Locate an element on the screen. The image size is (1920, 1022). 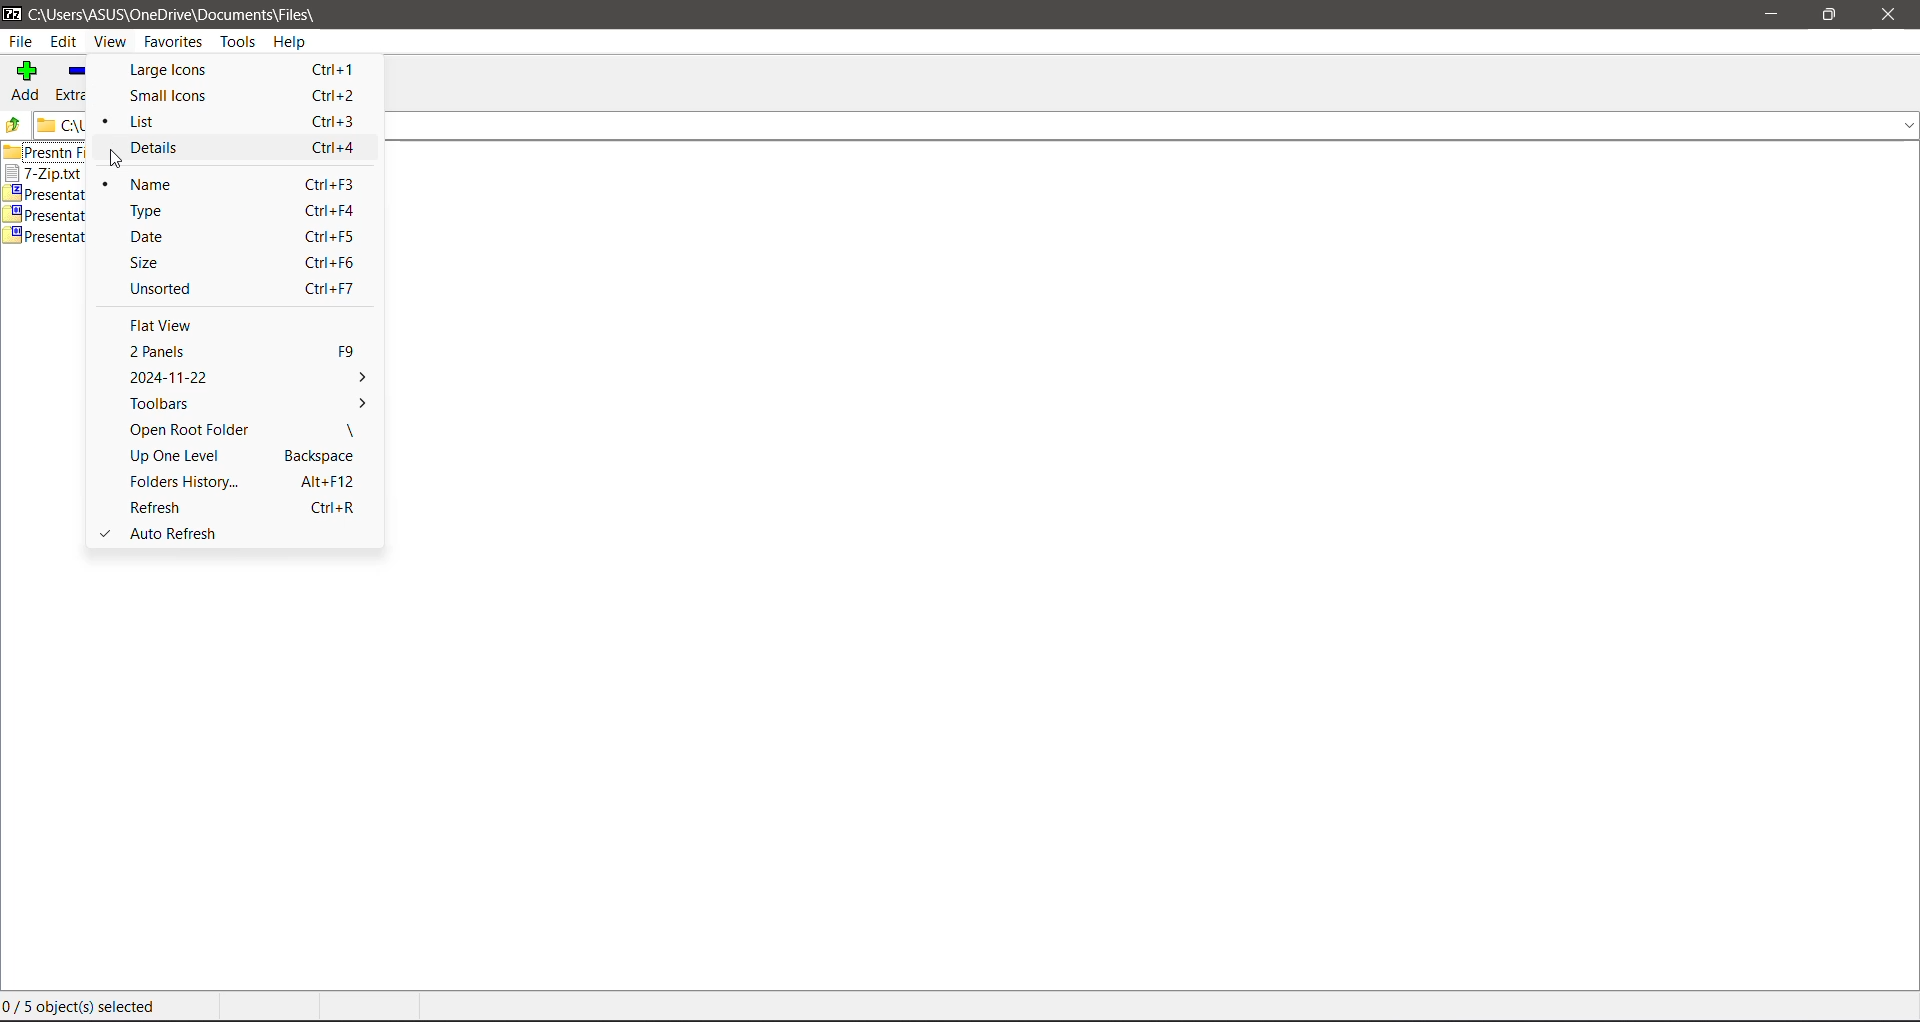
Refresh is located at coordinates (241, 508).